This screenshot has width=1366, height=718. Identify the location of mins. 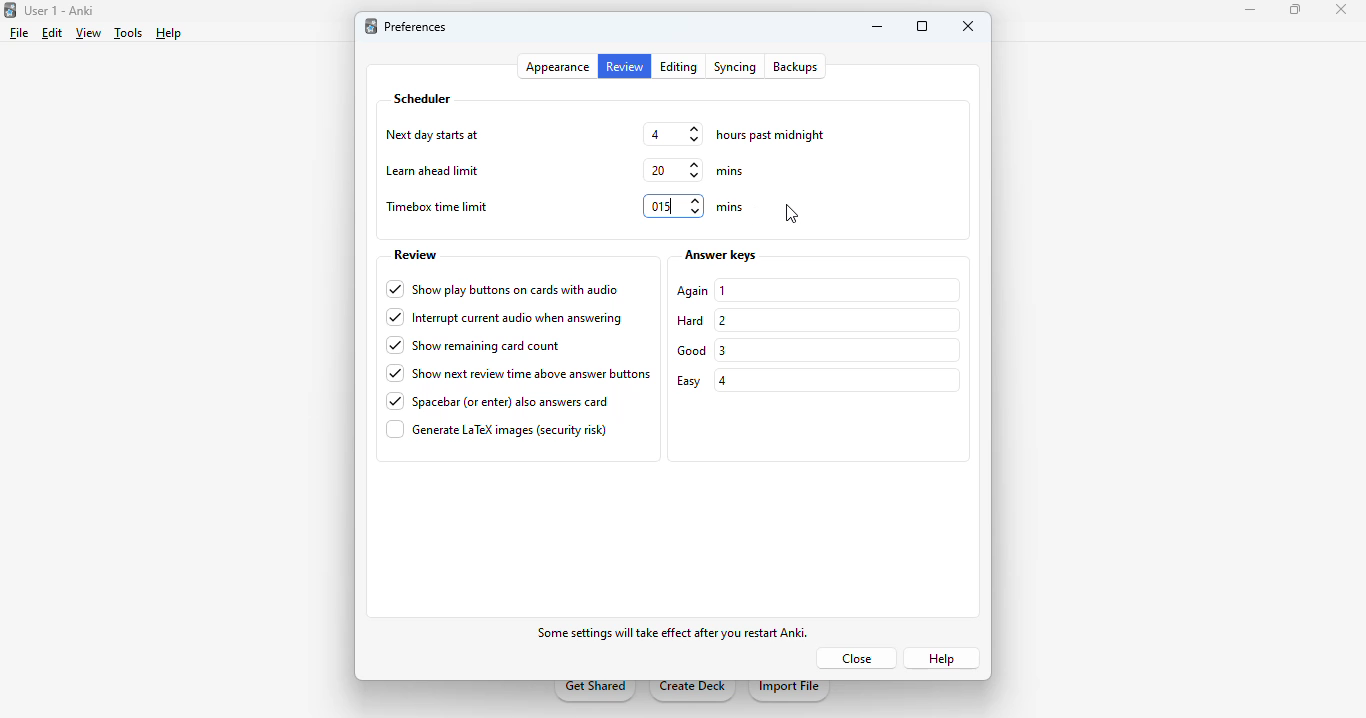
(737, 207).